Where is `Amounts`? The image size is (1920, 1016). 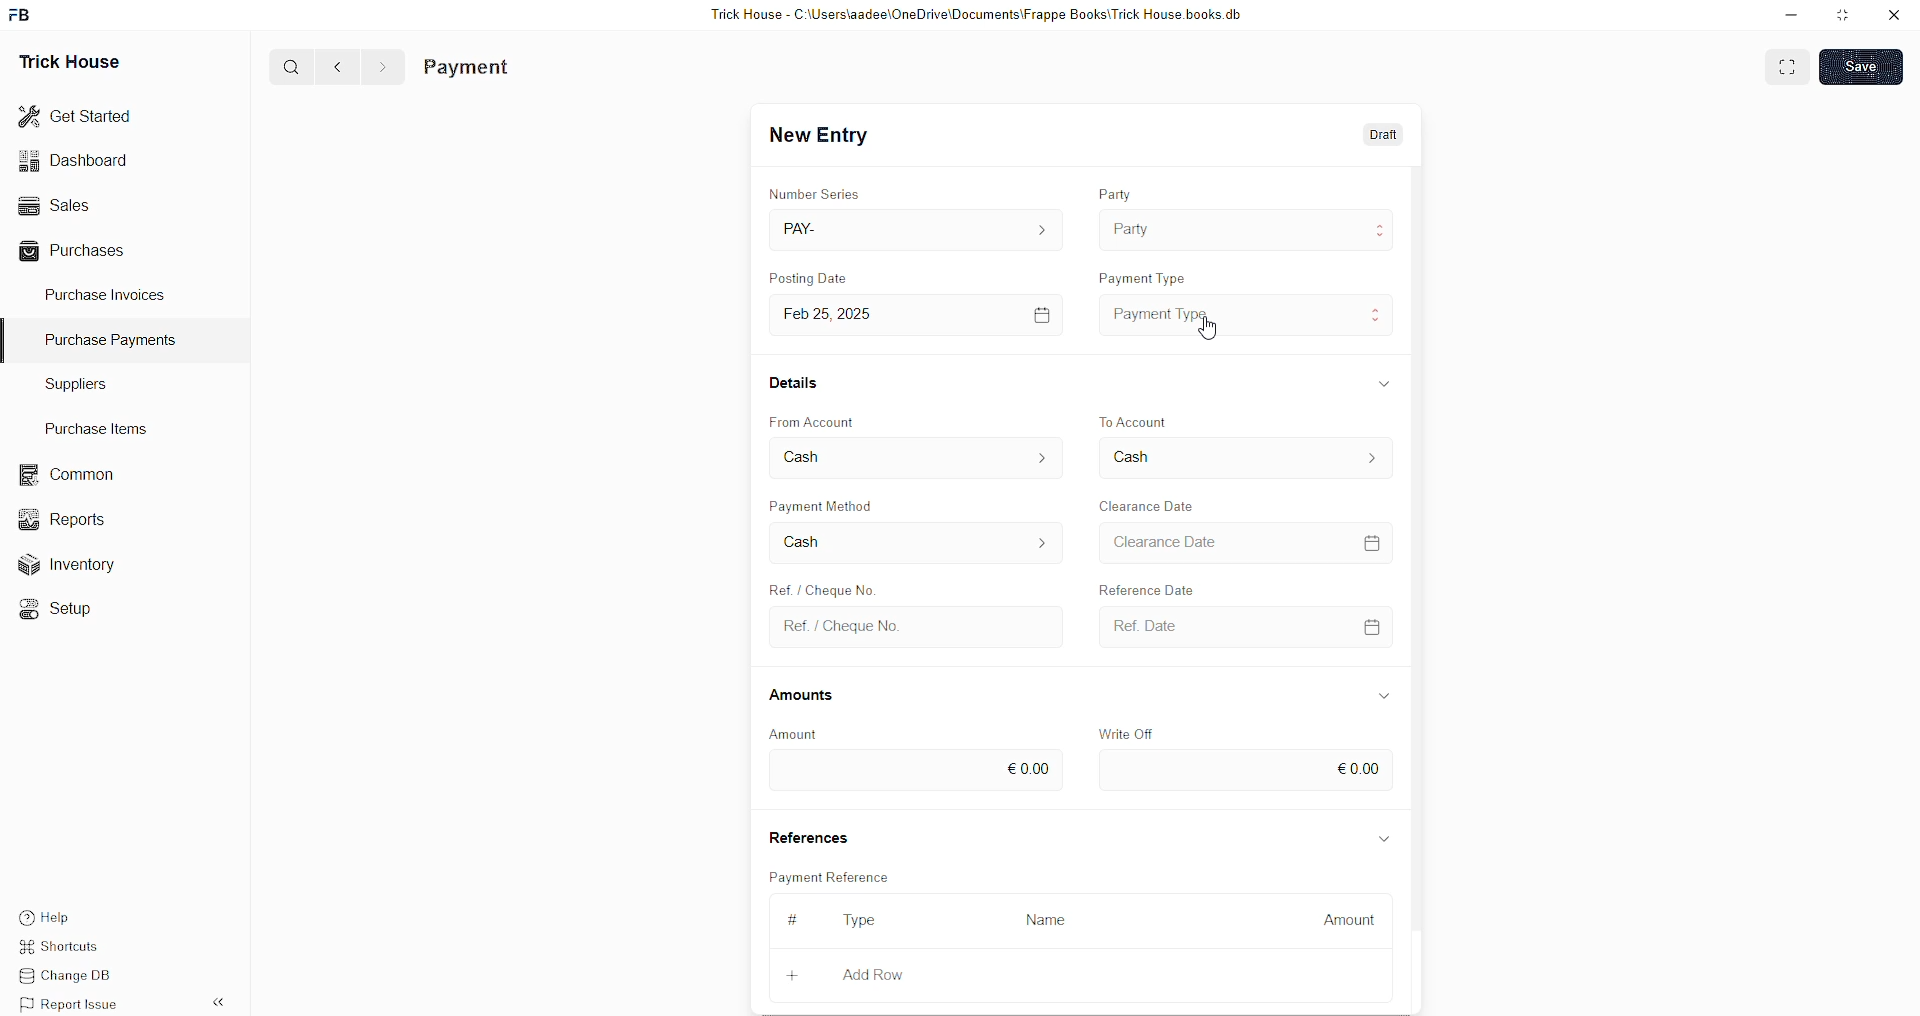 Amounts is located at coordinates (810, 696).